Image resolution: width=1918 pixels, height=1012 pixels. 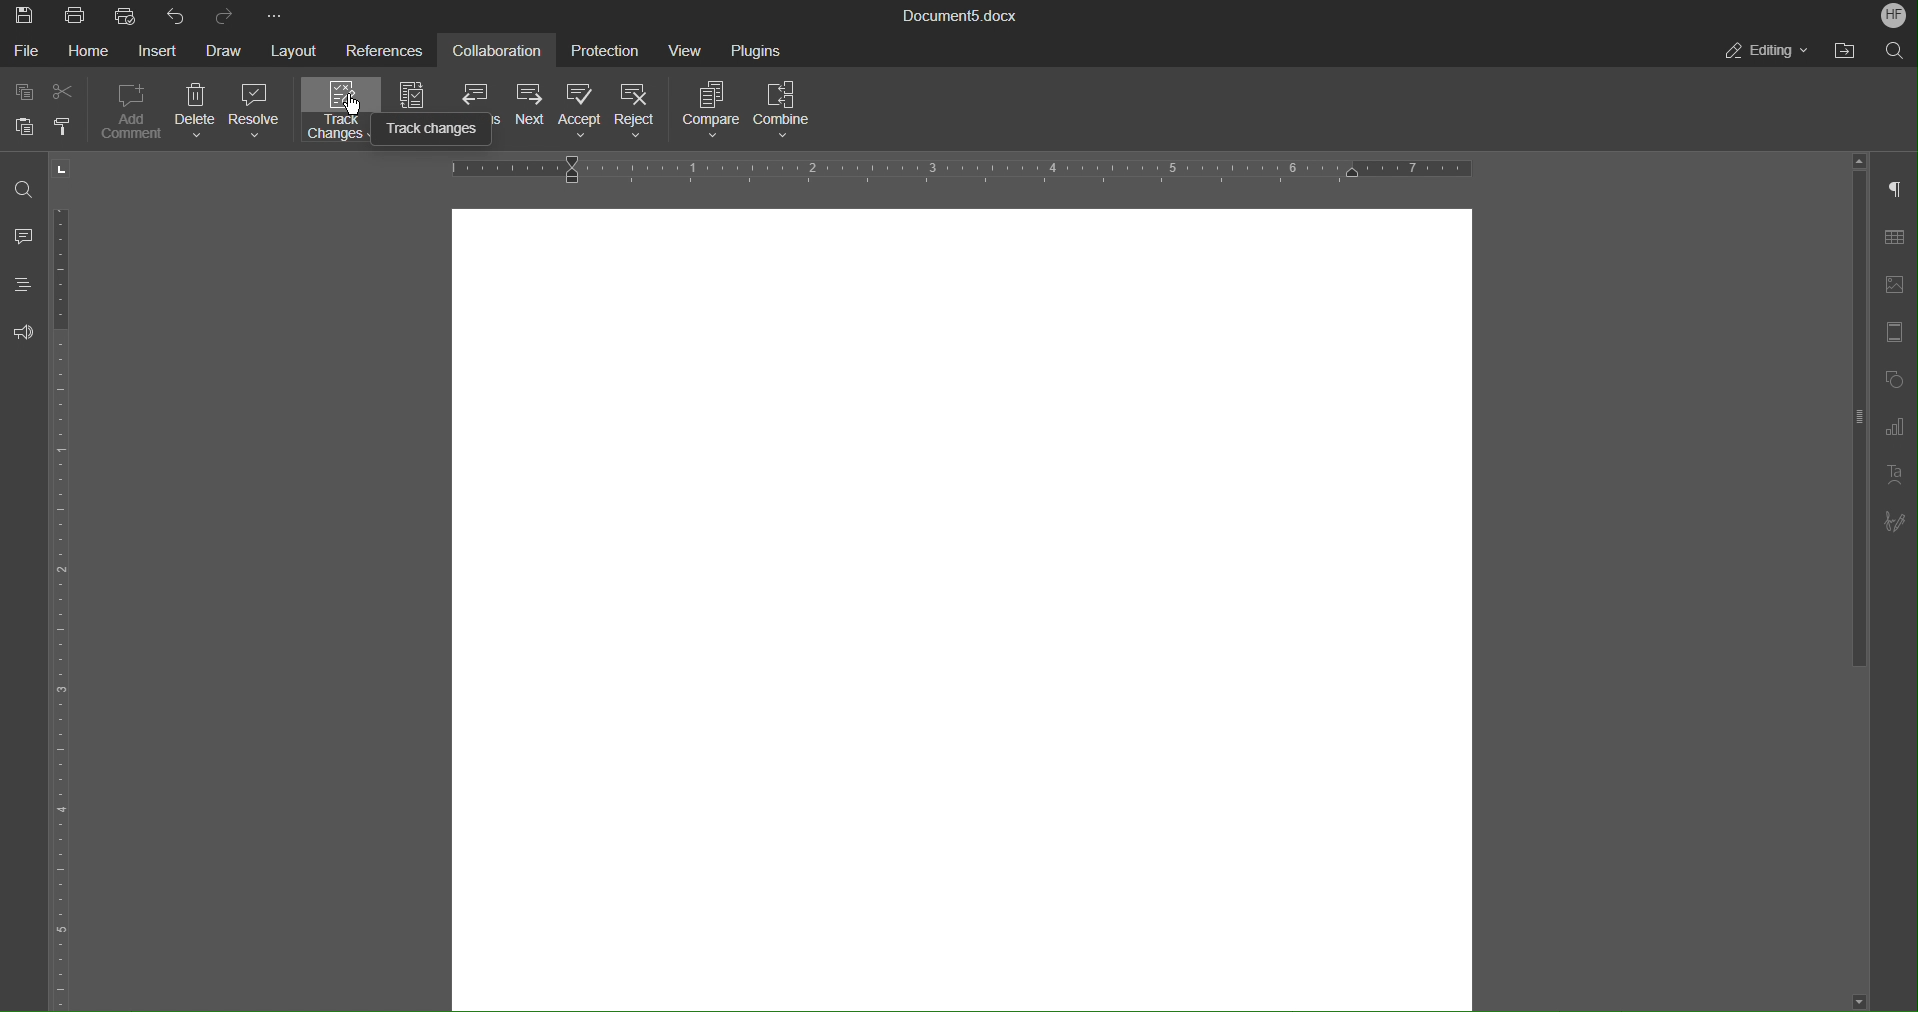 What do you see at coordinates (96, 53) in the screenshot?
I see `Home` at bounding box center [96, 53].